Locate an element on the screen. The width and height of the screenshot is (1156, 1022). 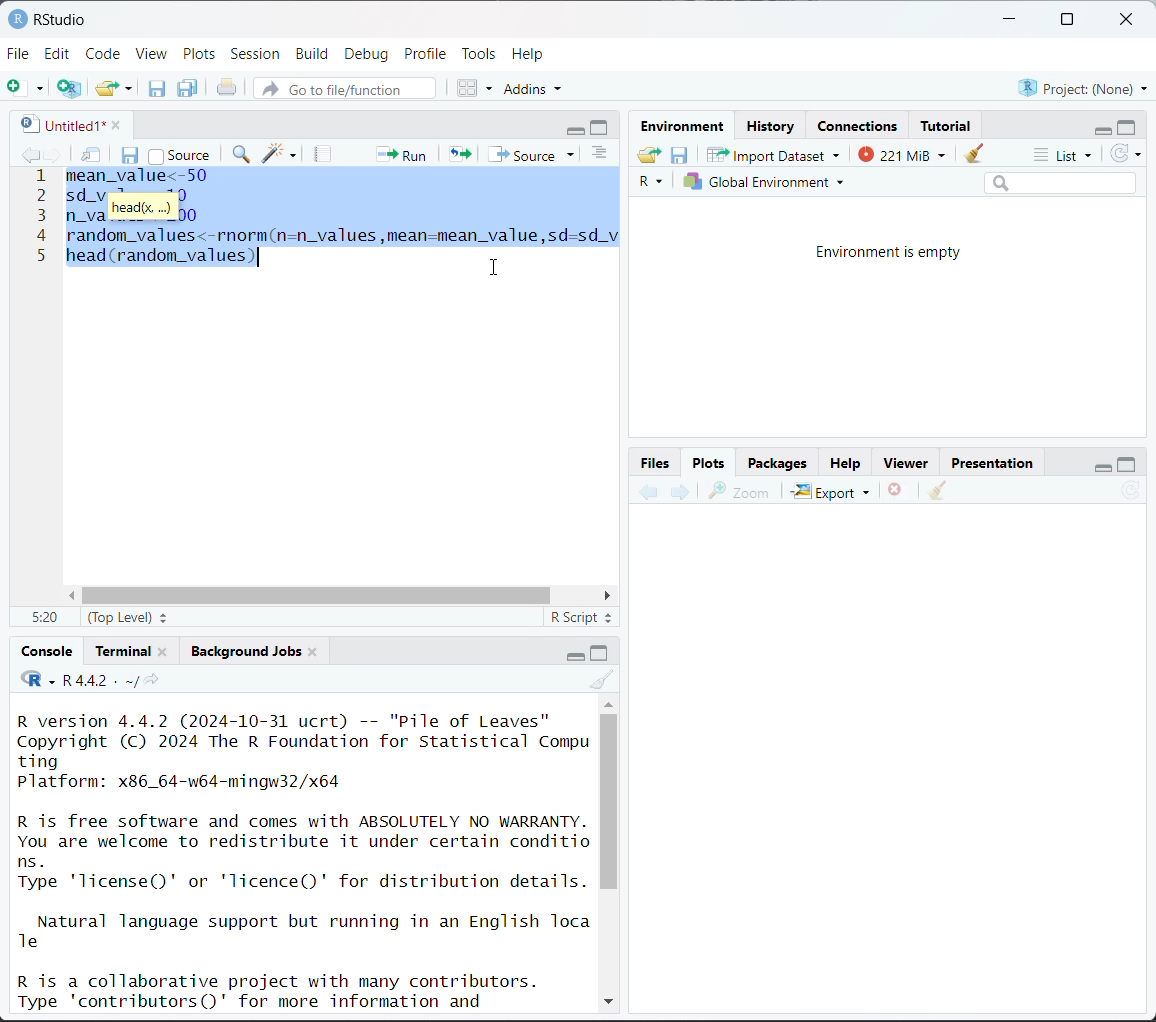
Edit is located at coordinates (60, 53).